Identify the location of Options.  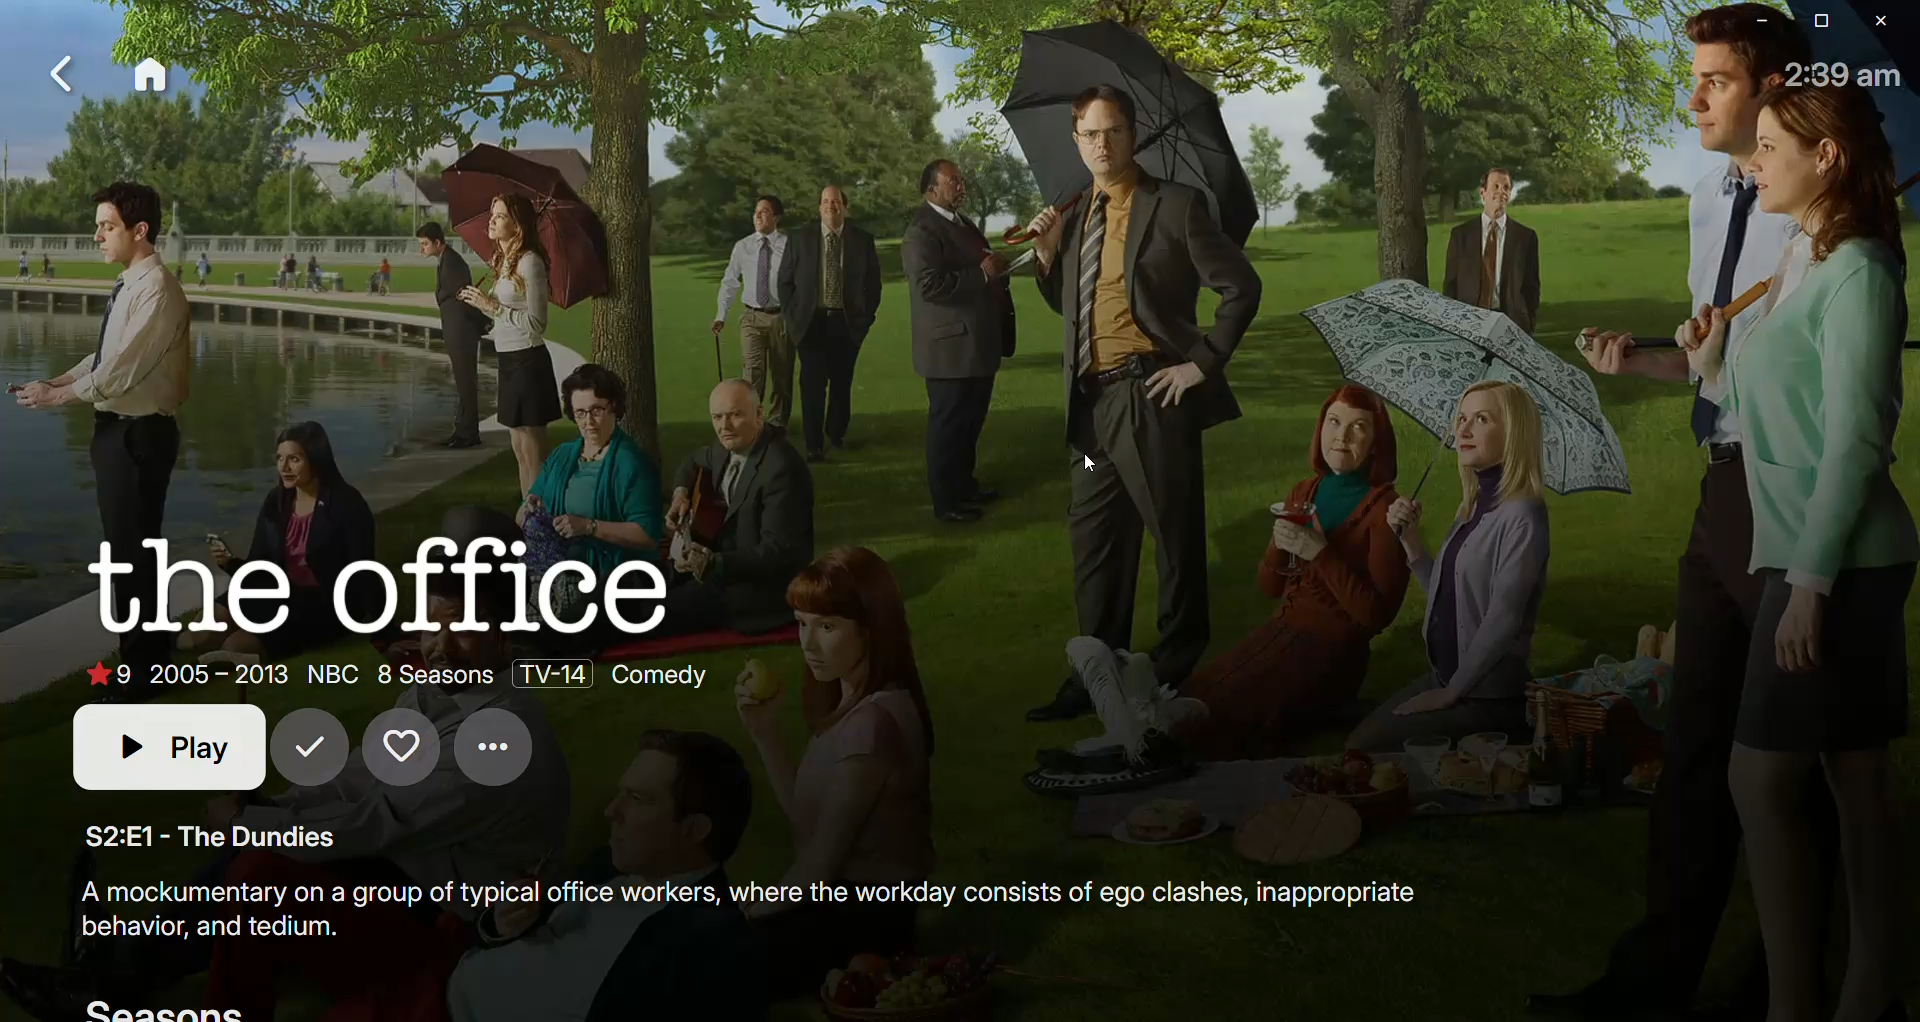
(495, 752).